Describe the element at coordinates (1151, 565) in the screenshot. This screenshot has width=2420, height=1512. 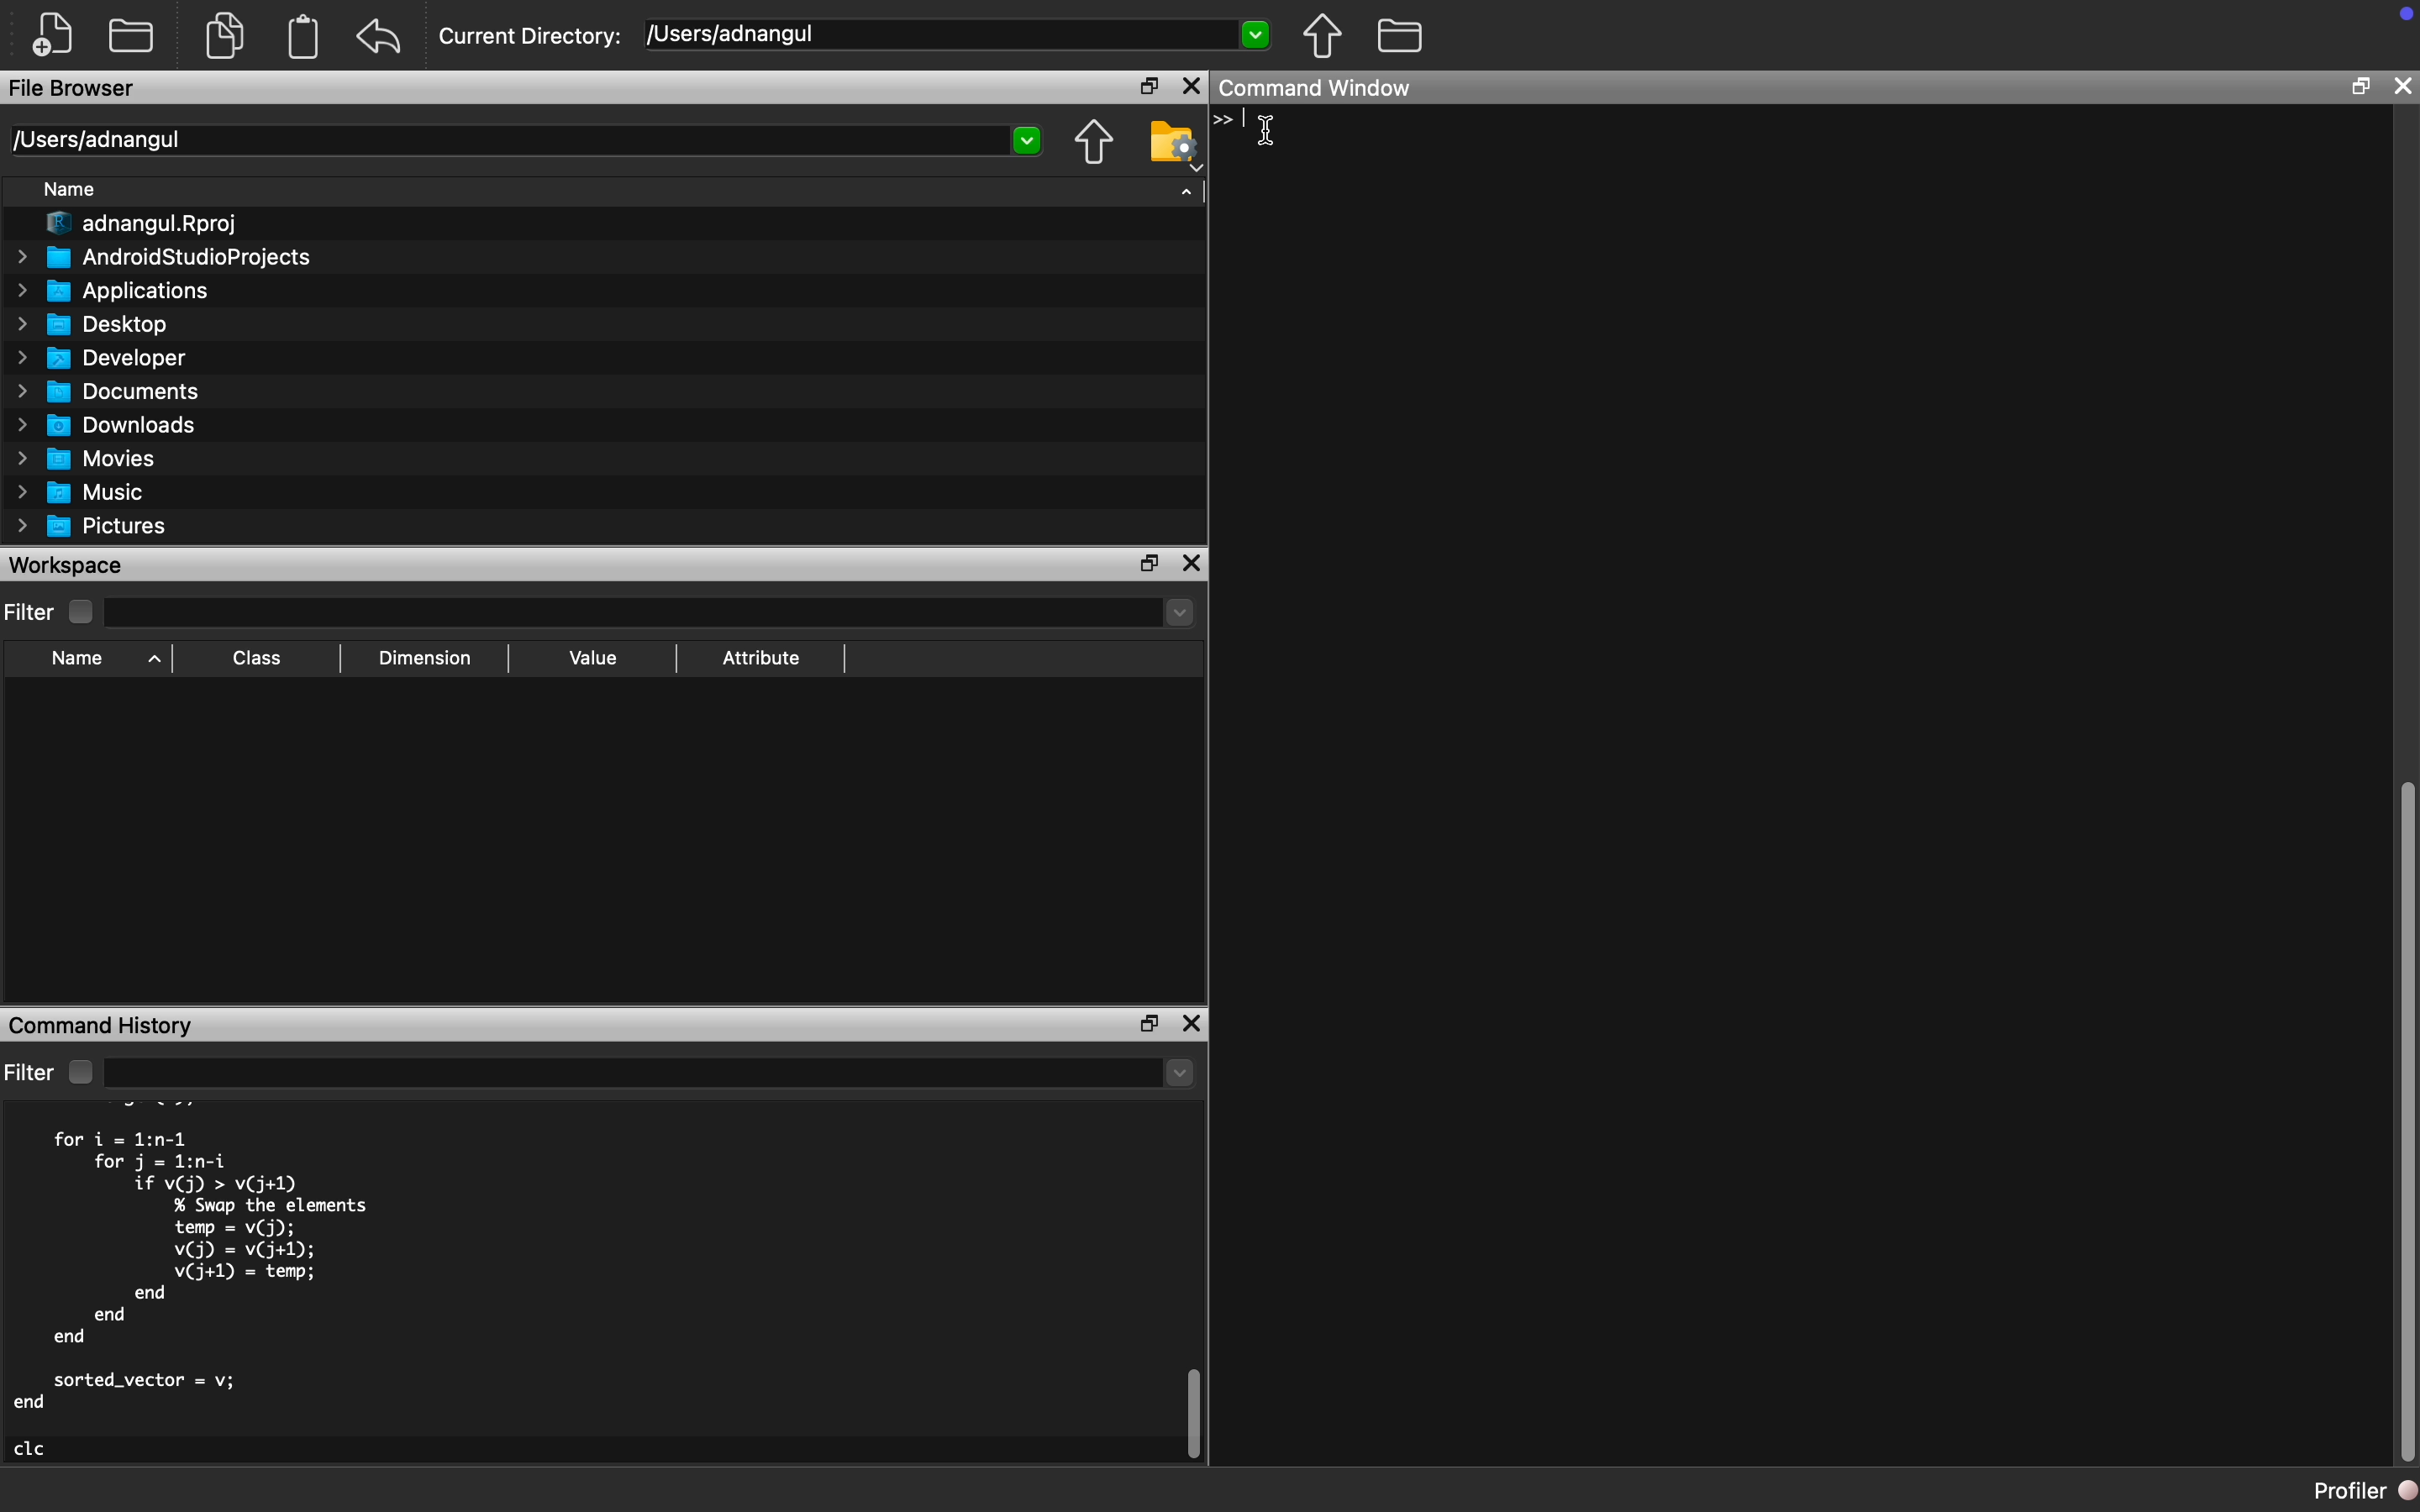
I see `Restore Down` at that location.